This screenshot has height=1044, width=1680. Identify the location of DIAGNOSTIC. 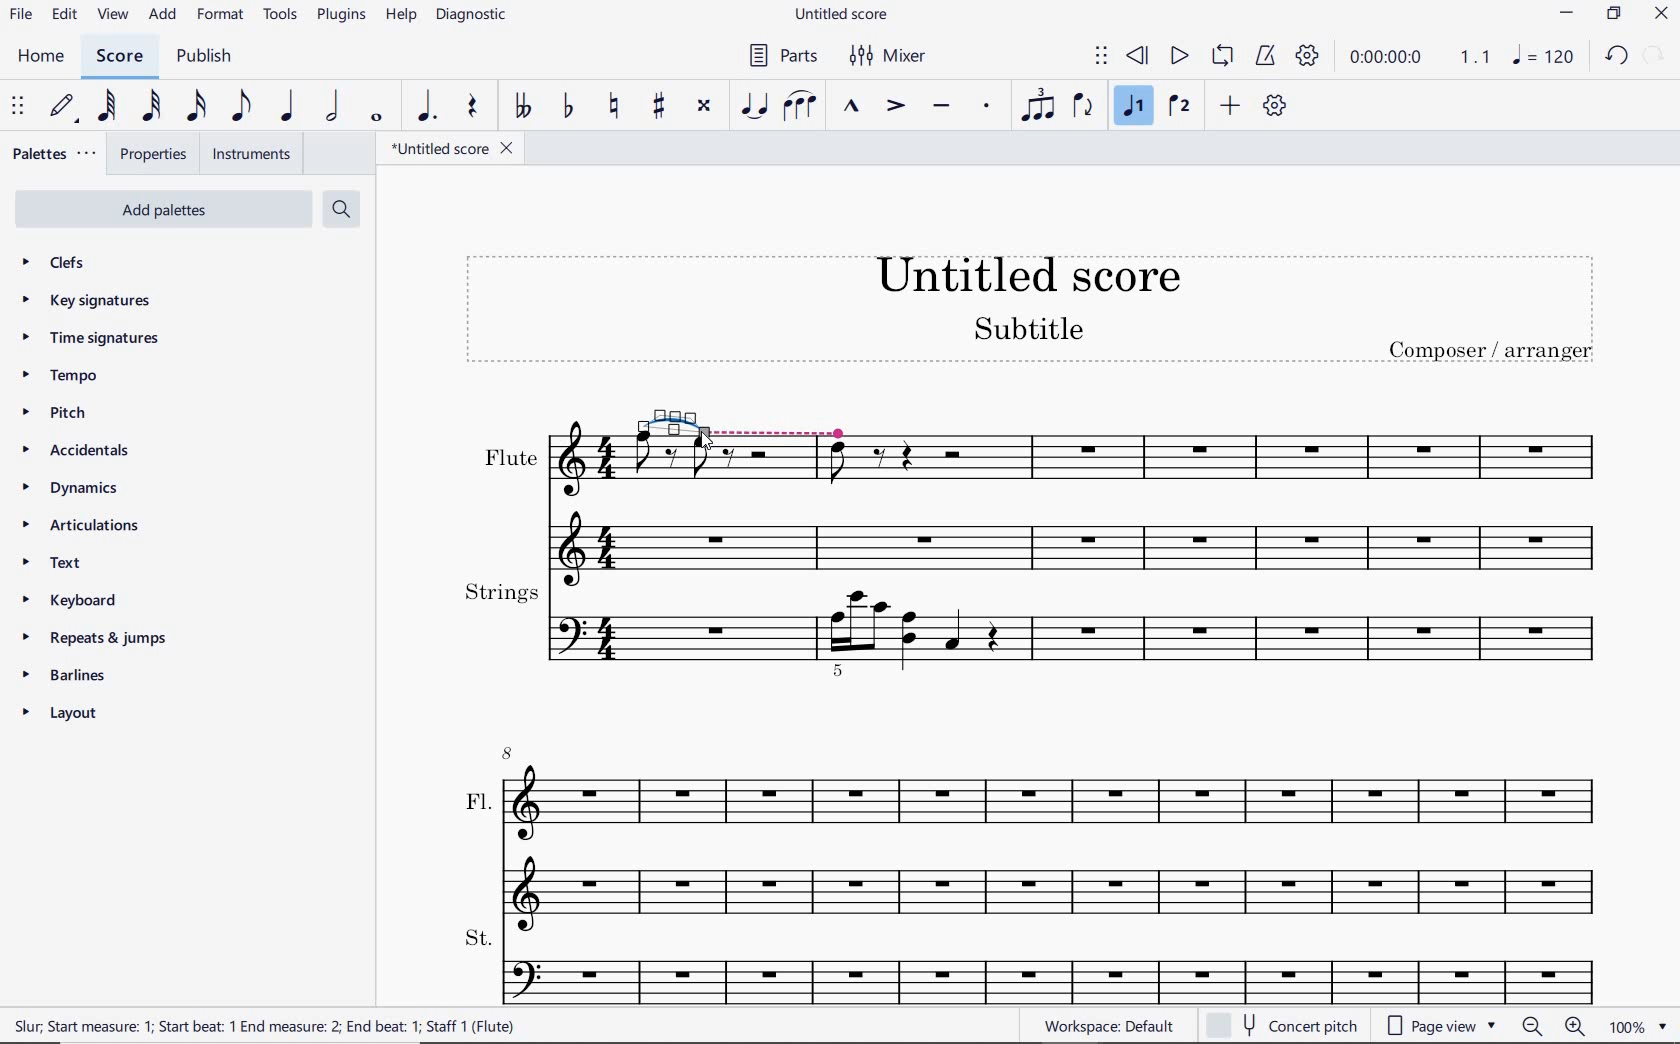
(479, 16).